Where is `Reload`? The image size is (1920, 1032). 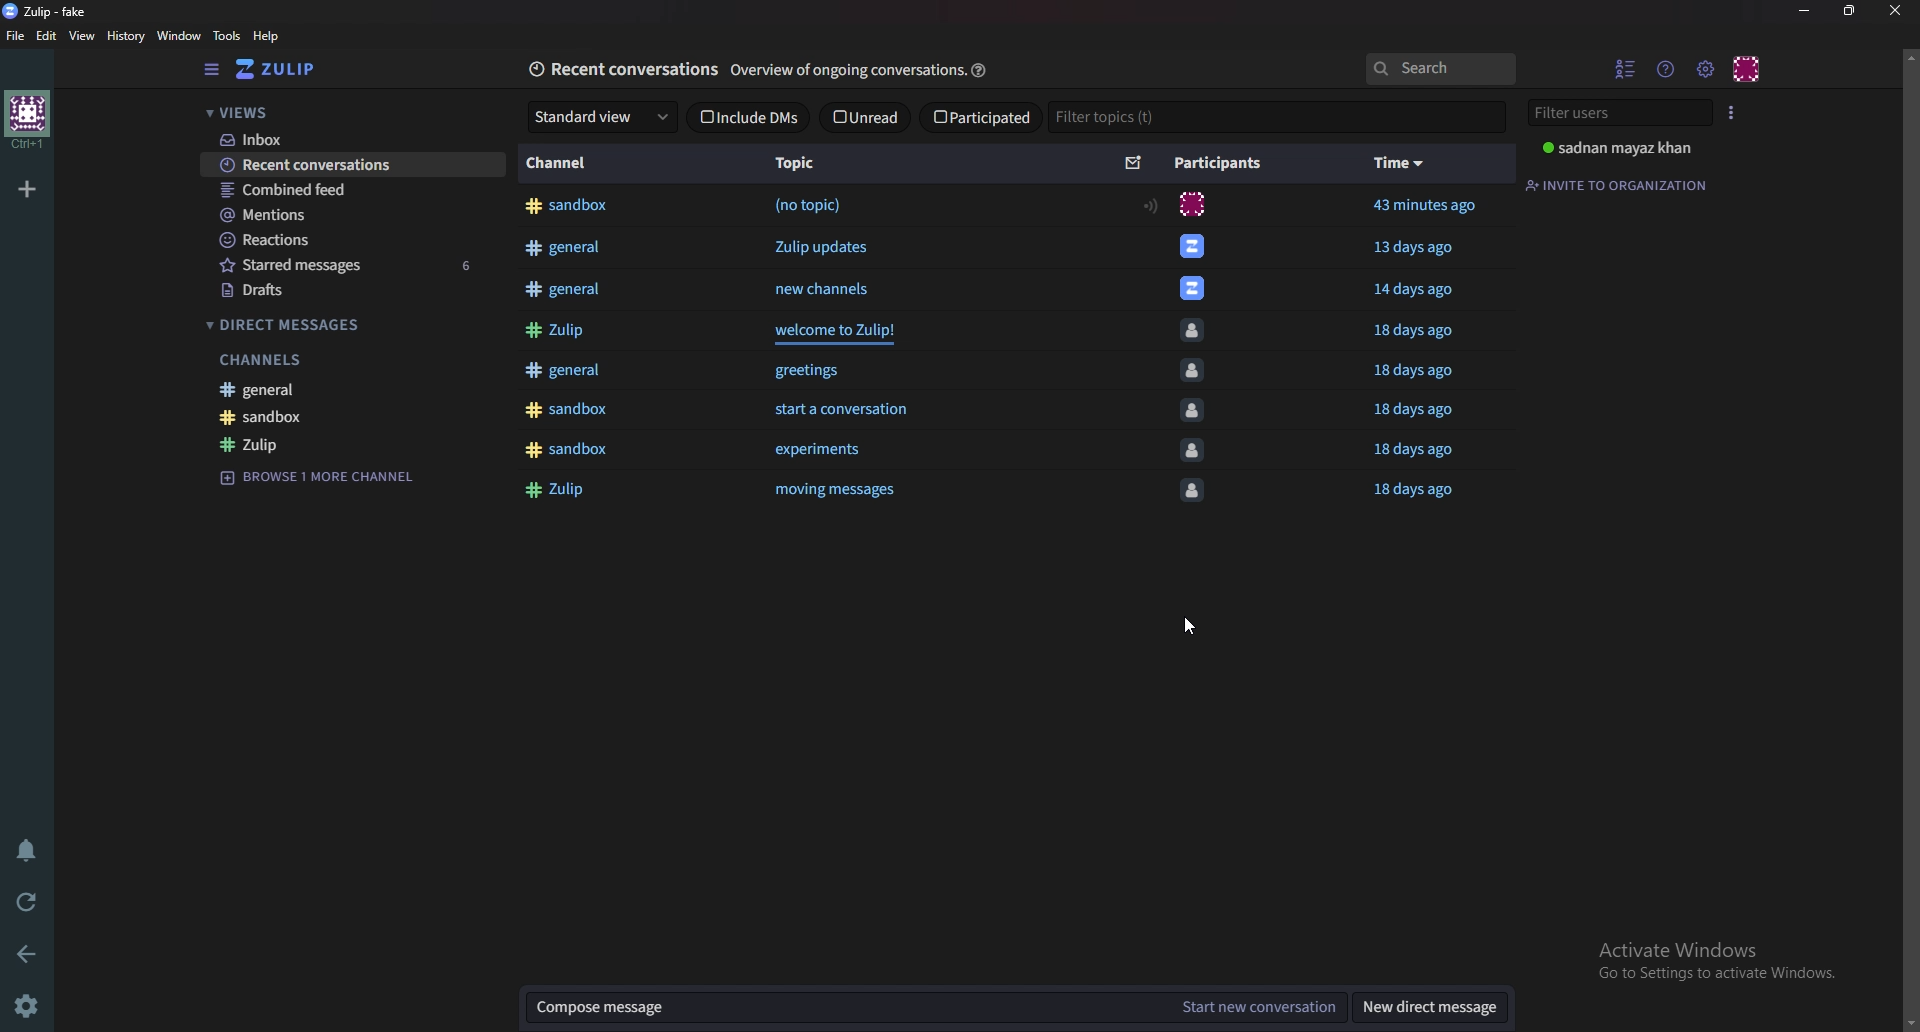
Reload is located at coordinates (22, 900).